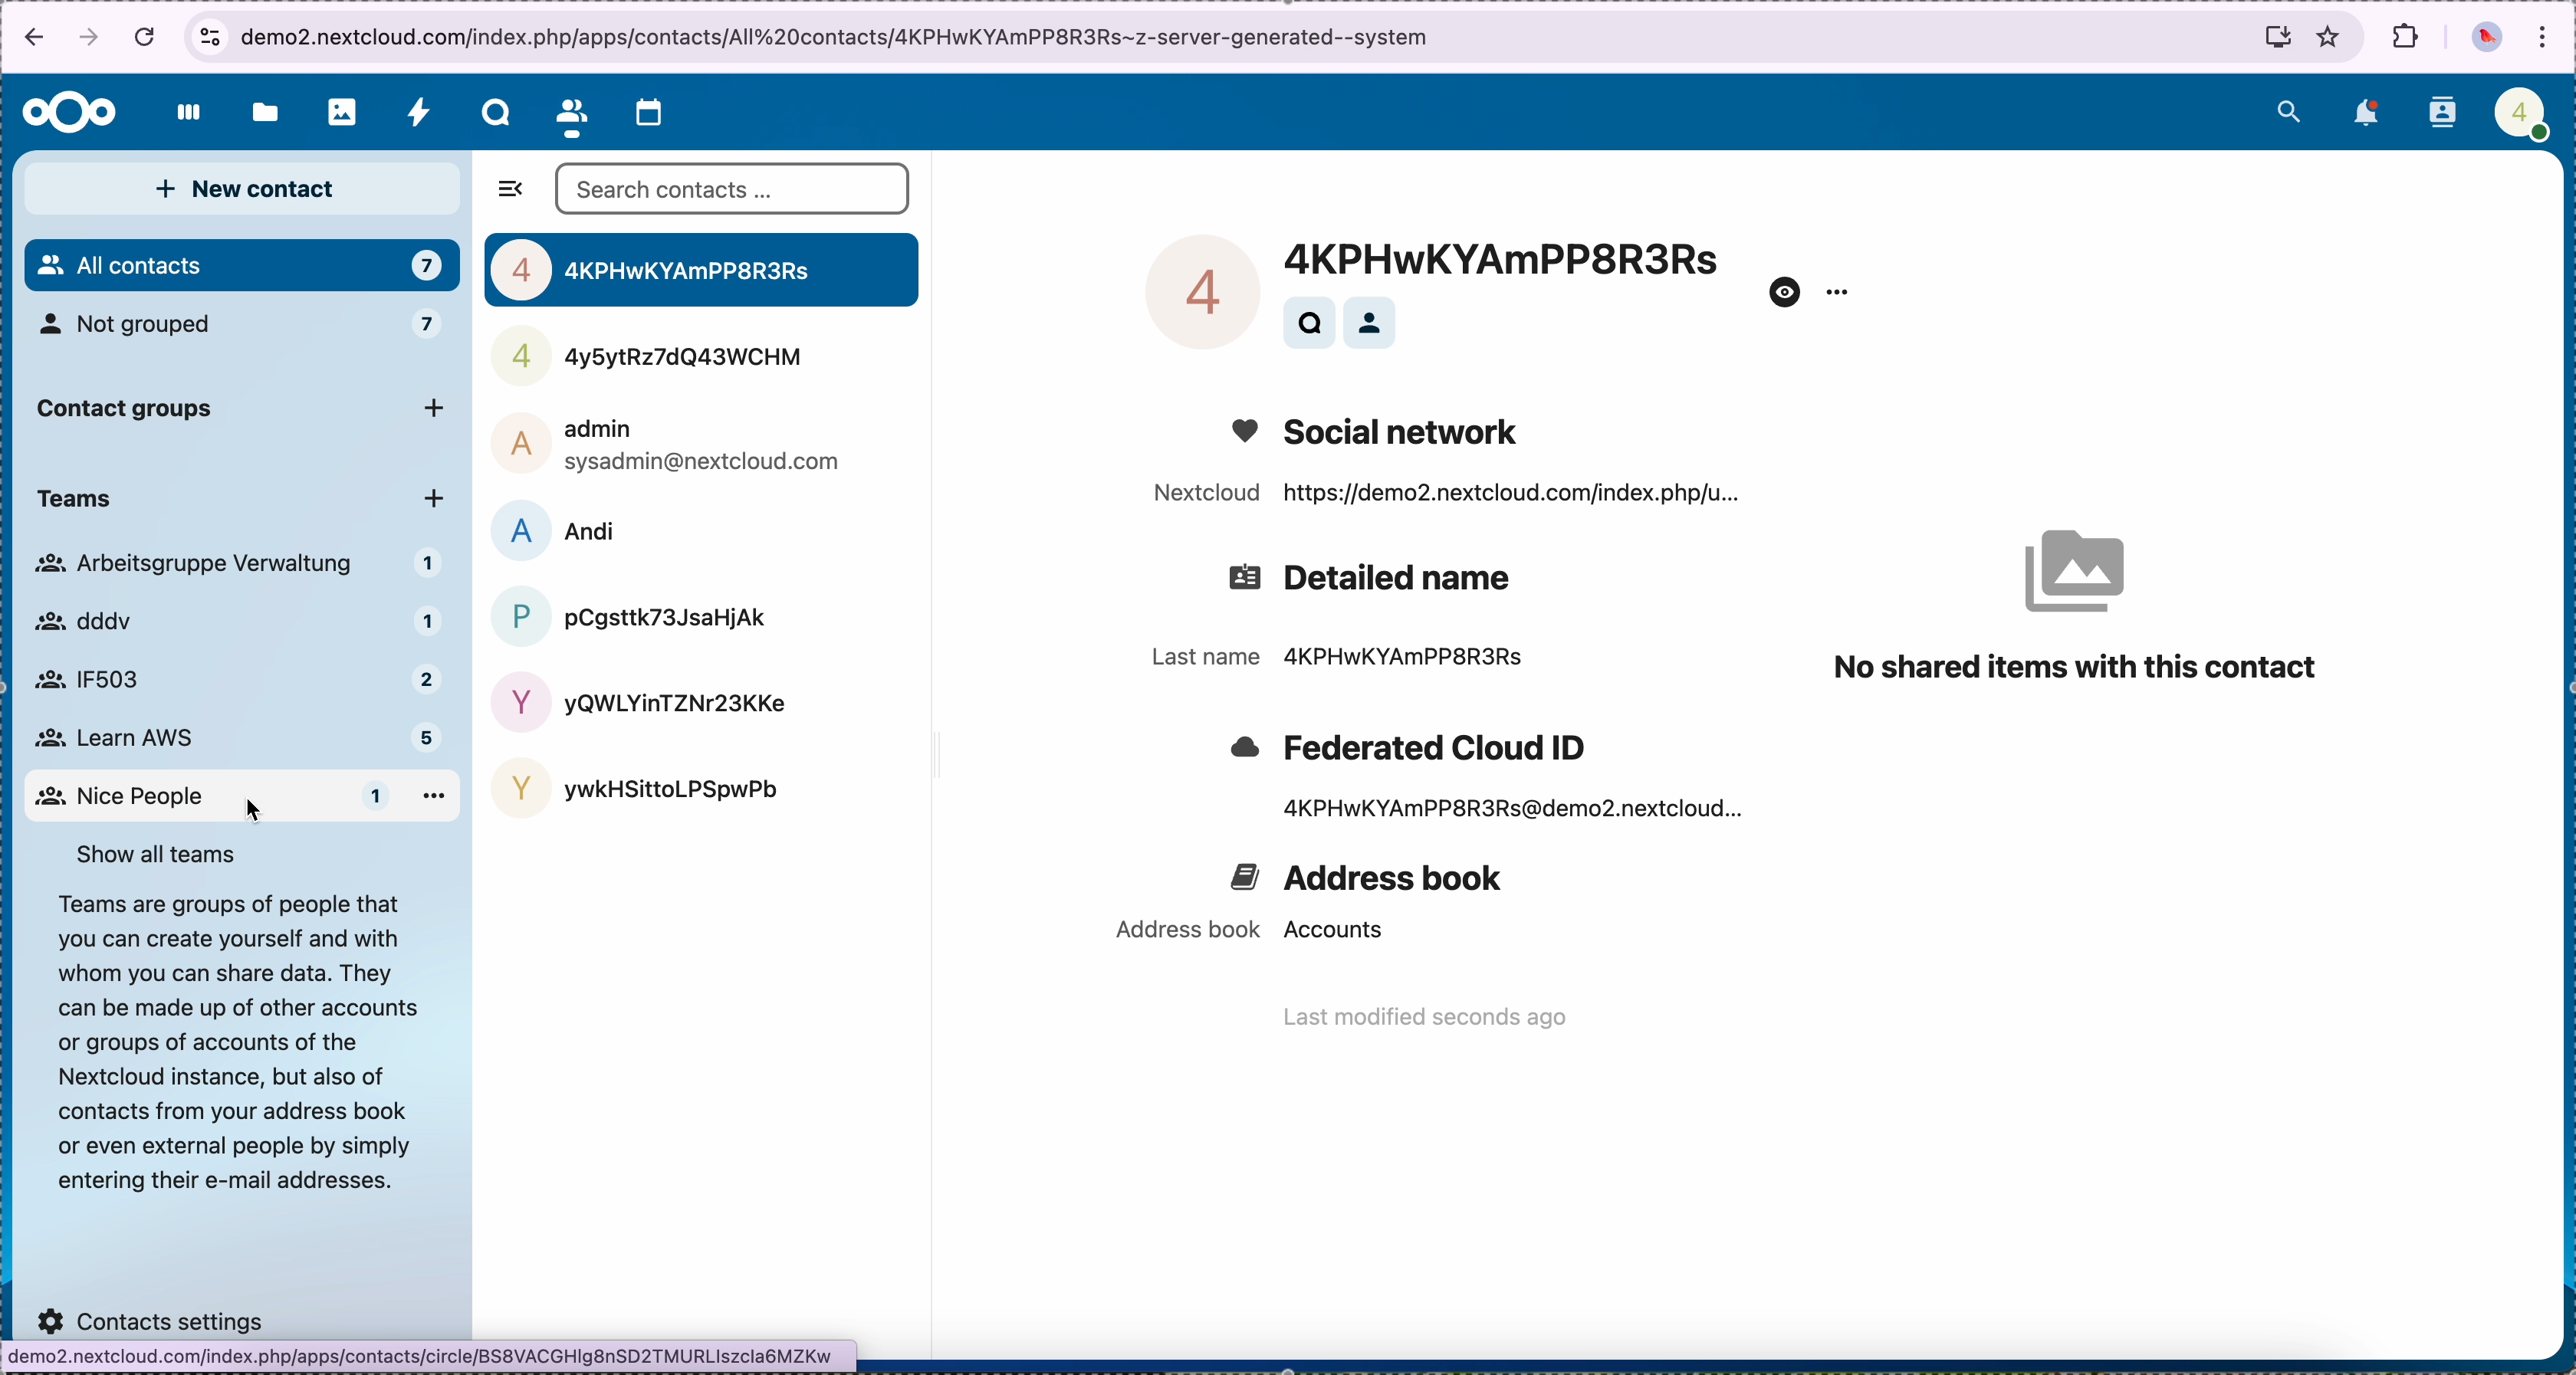 The width and height of the screenshot is (2576, 1375). I want to click on learn AWS, so click(240, 738).